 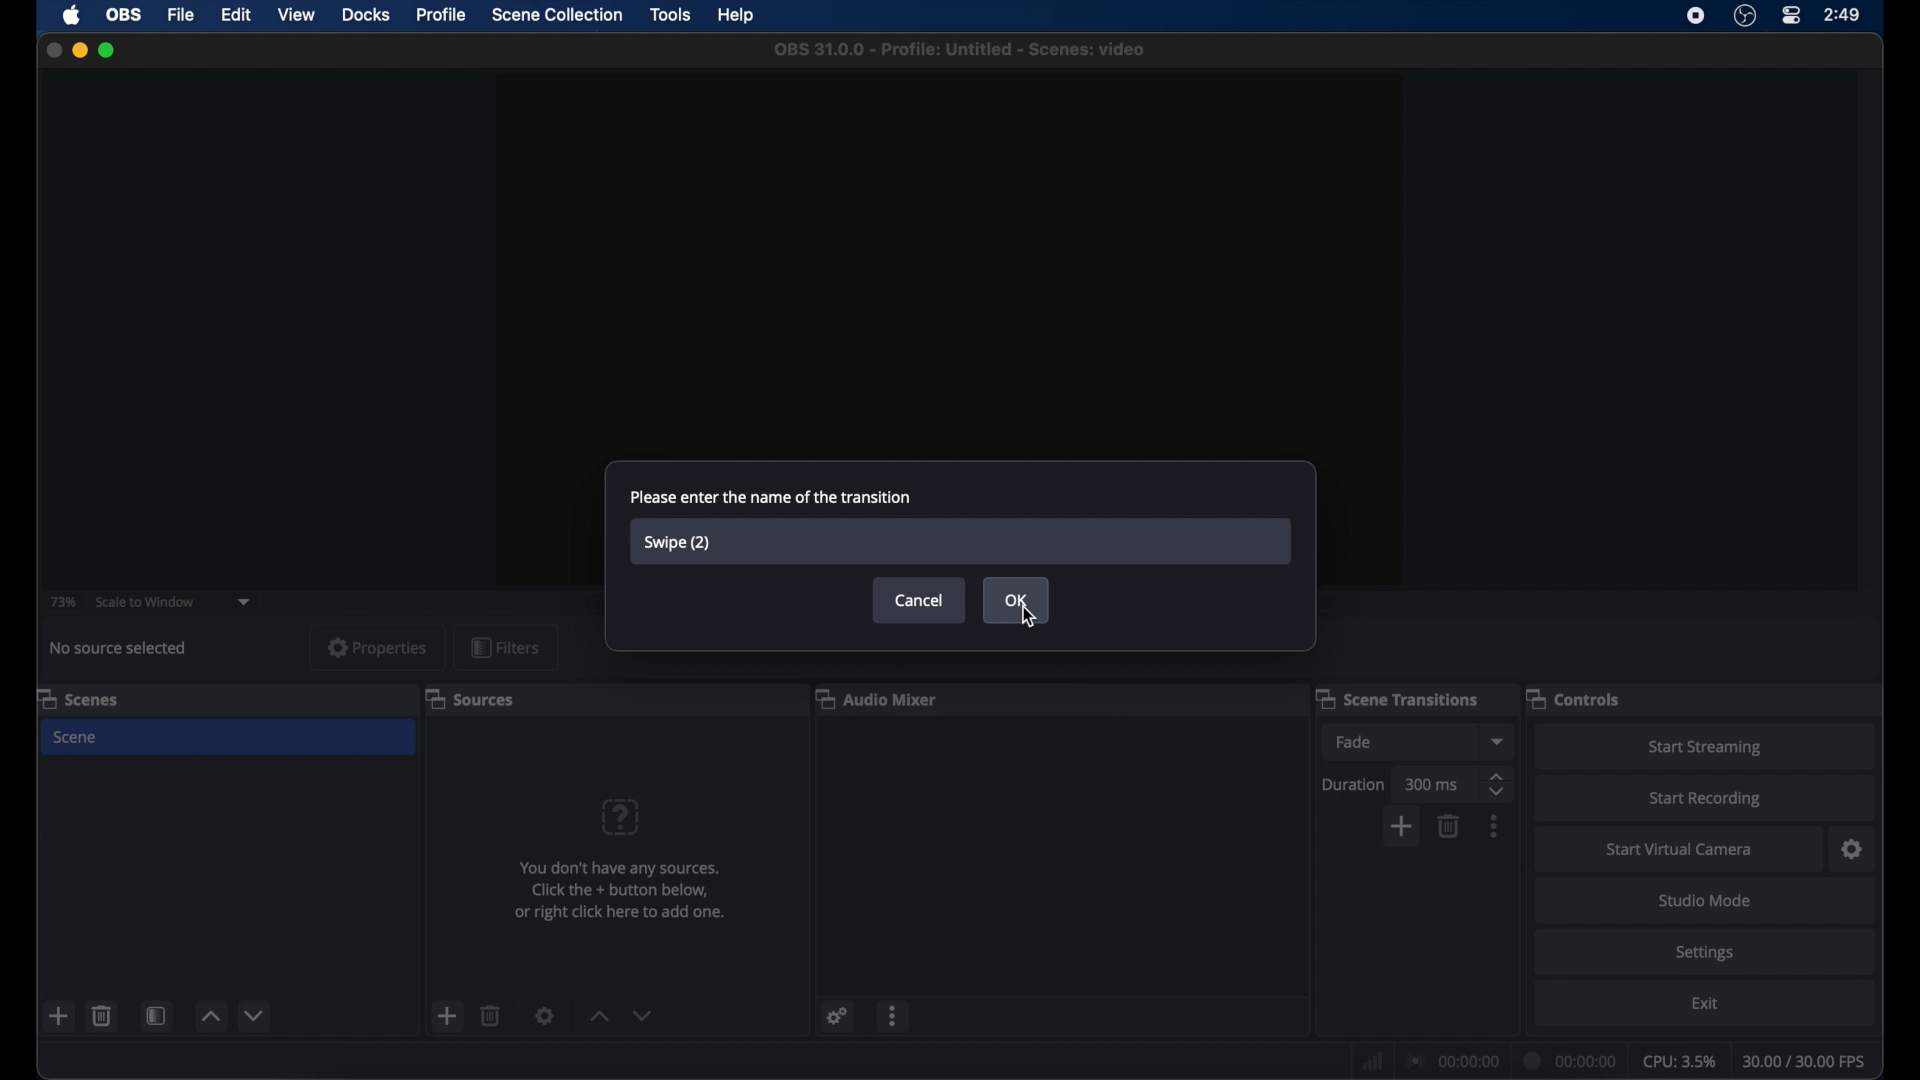 What do you see at coordinates (234, 15) in the screenshot?
I see `edit` at bounding box center [234, 15].